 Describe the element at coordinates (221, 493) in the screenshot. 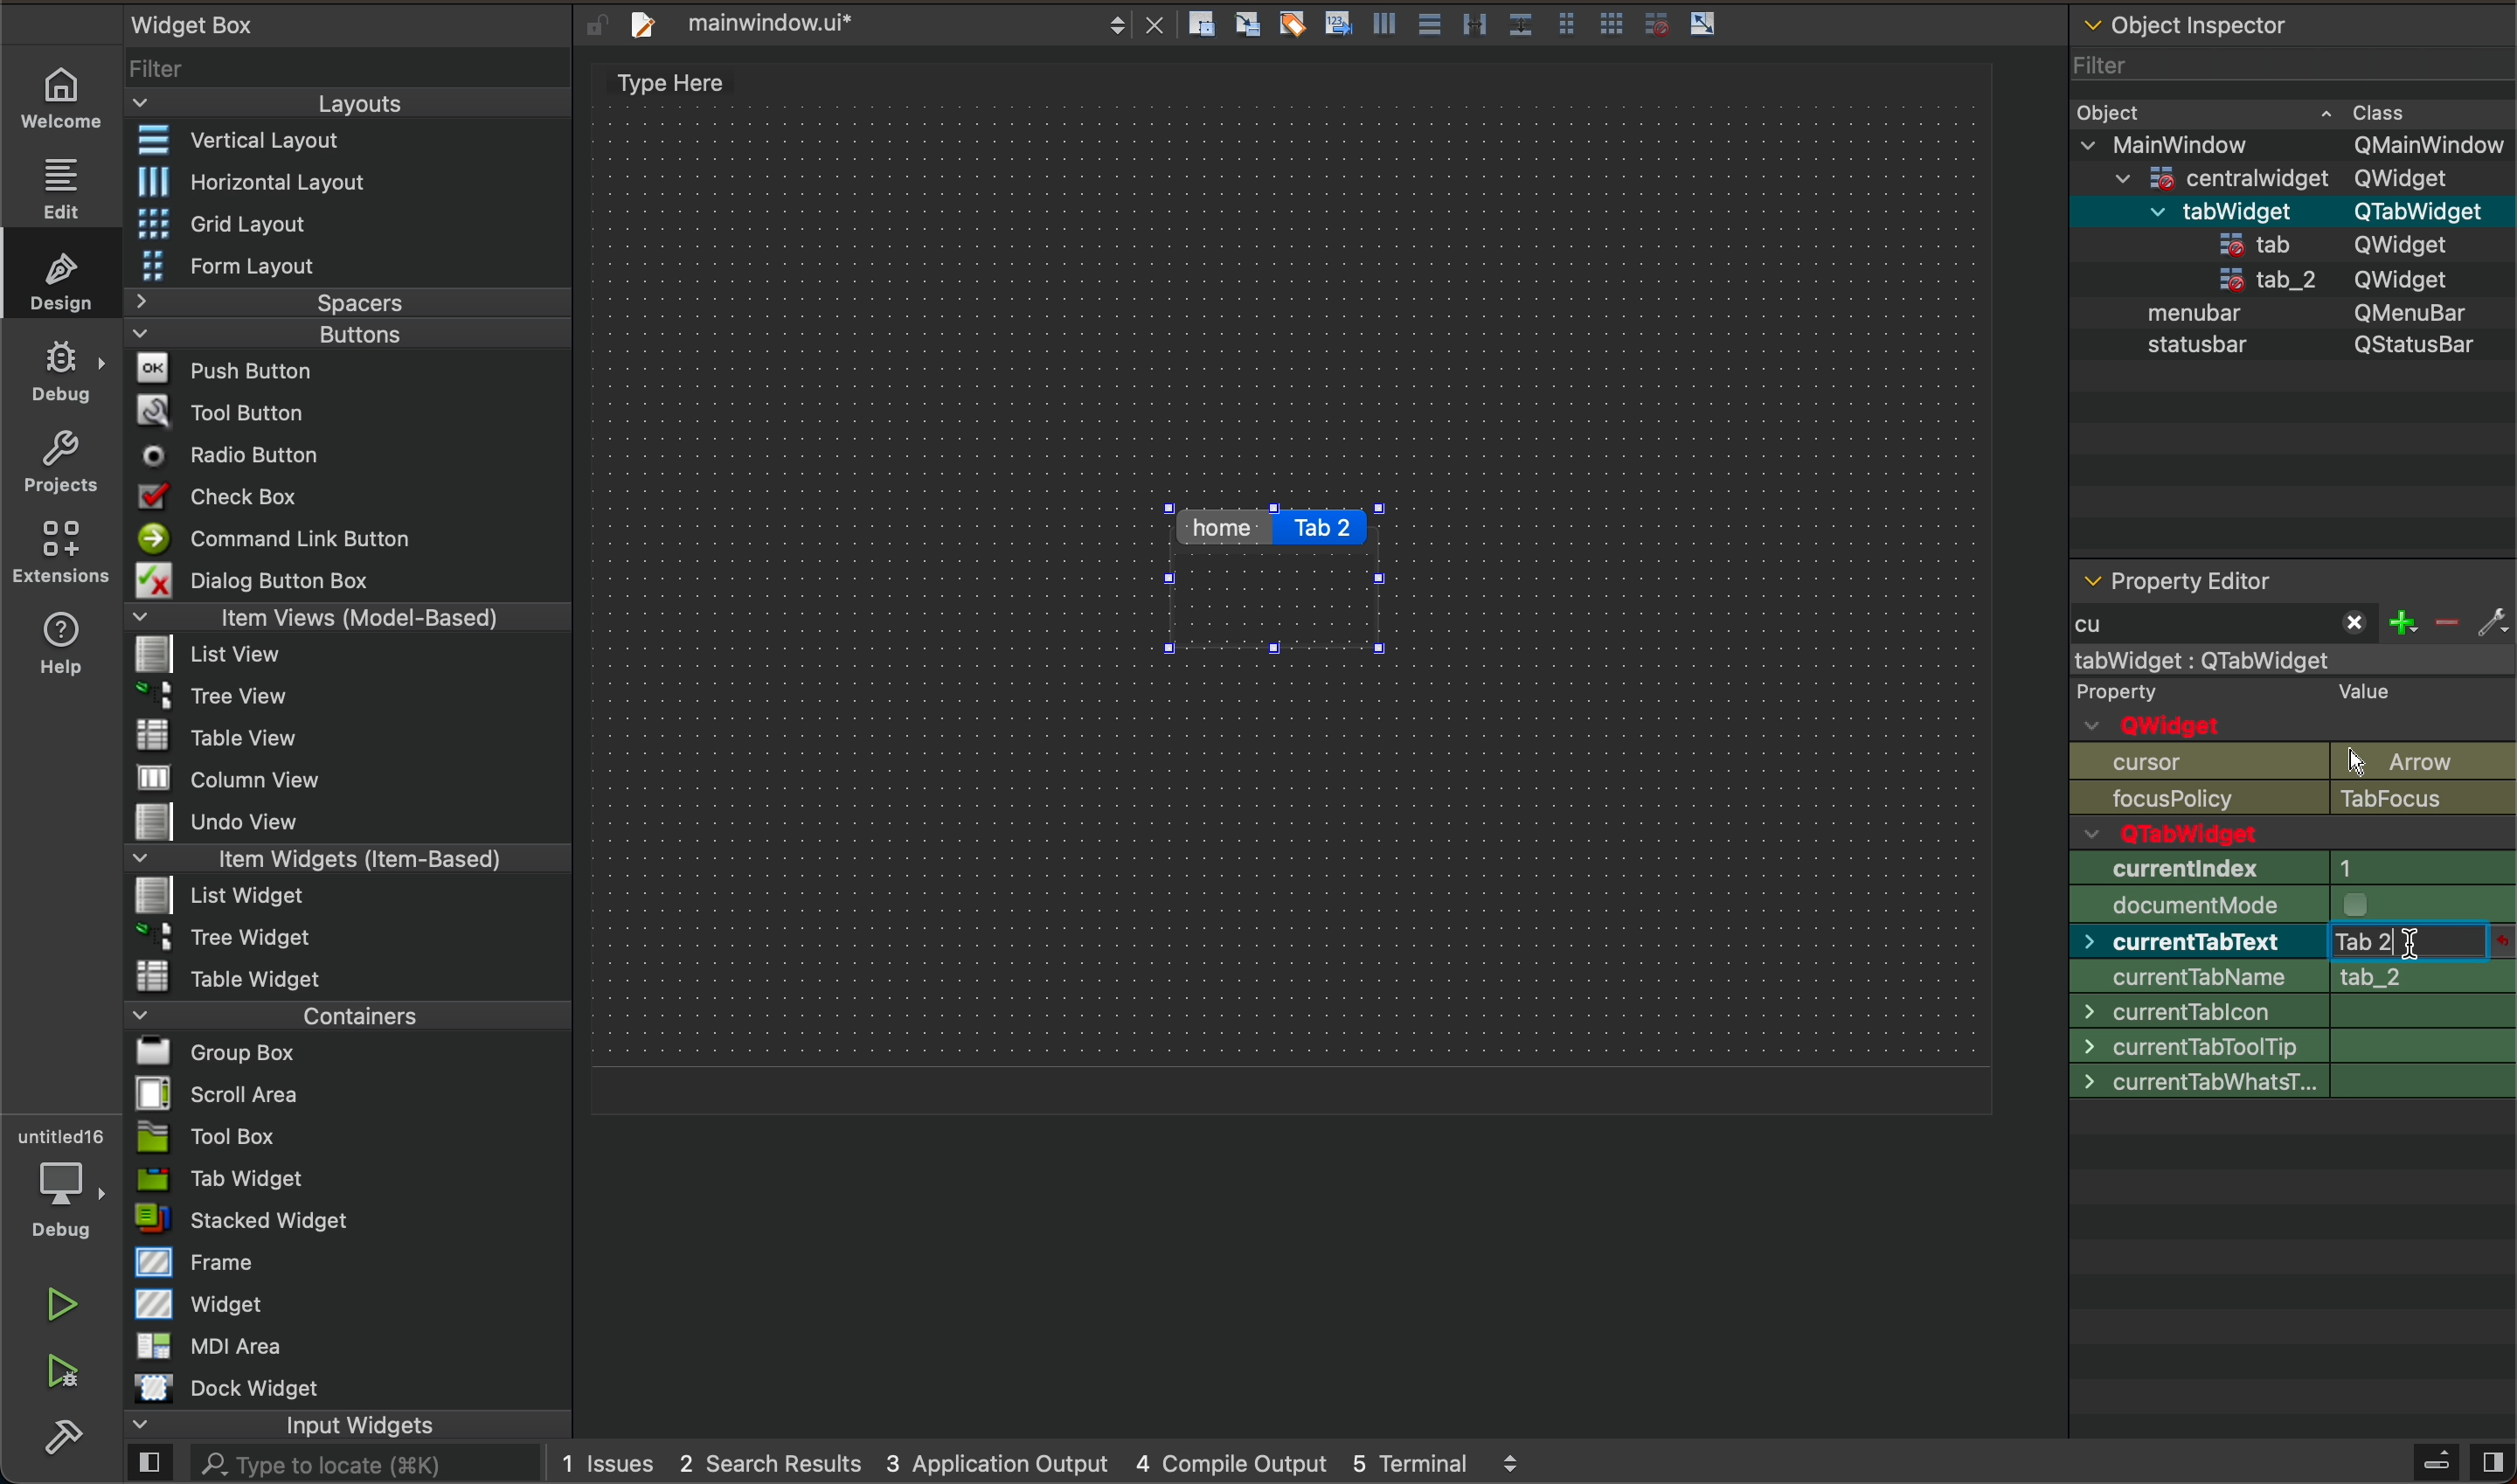

I see `Check Box` at that location.